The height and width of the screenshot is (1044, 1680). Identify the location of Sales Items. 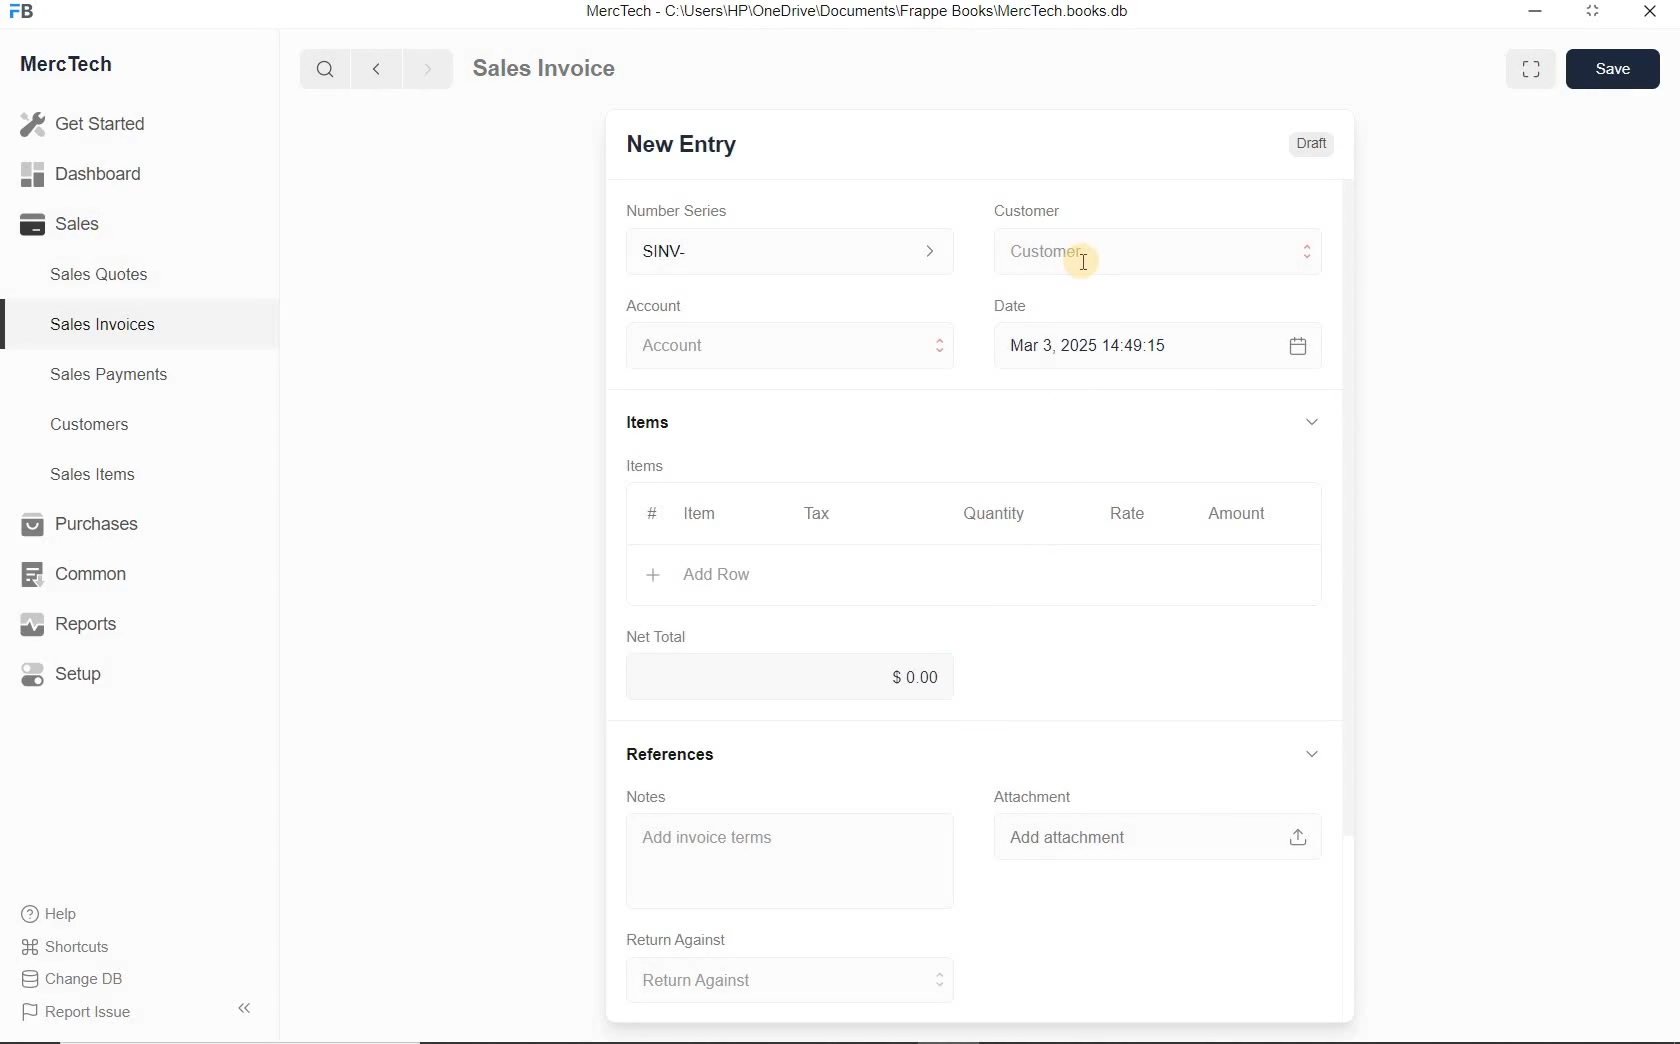
(106, 474).